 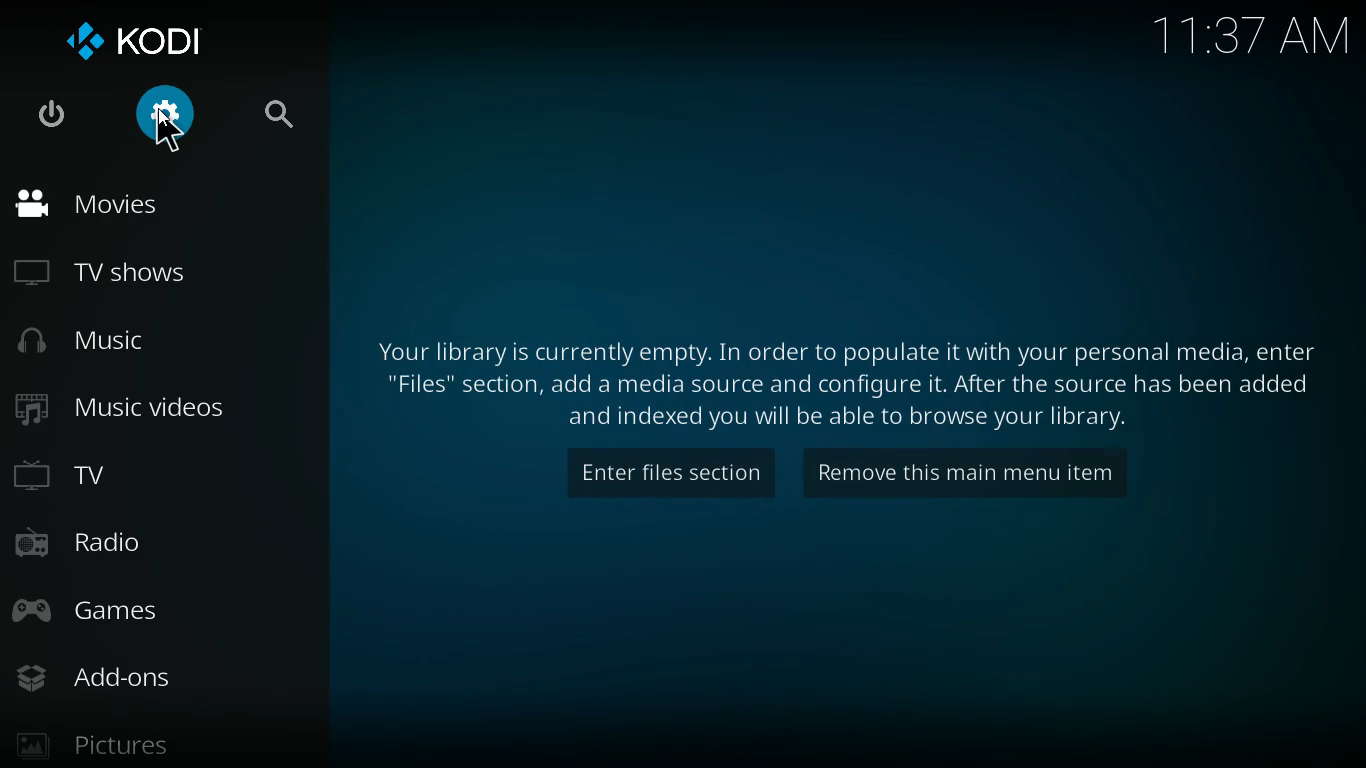 What do you see at coordinates (137, 544) in the screenshot?
I see `radio` at bounding box center [137, 544].